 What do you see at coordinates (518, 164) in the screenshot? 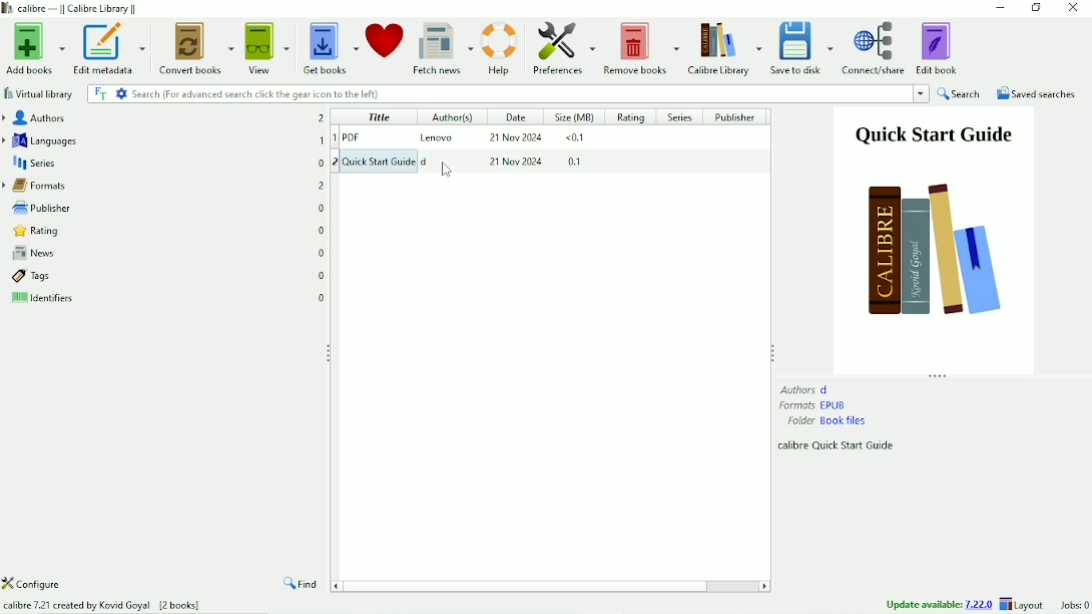
I see `21 Nov 2024` at bounding box center [518, 164].